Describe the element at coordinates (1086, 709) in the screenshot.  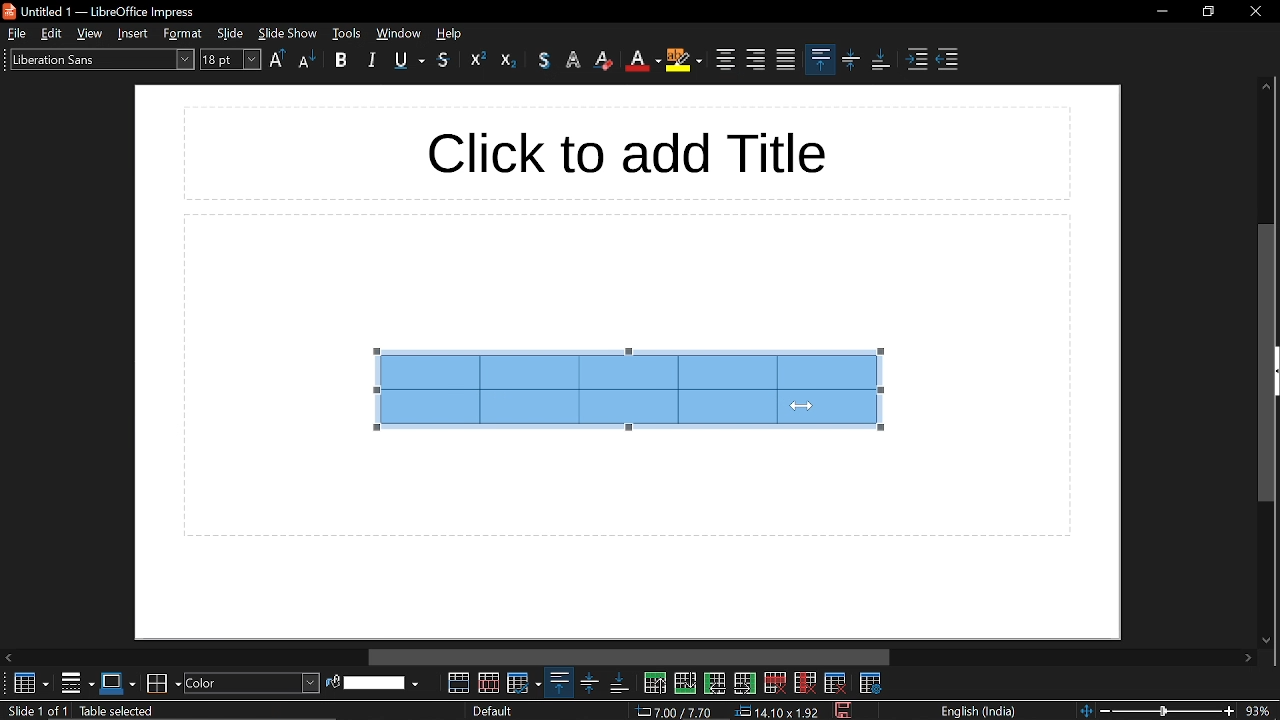
I see `fit to page ` at that location.